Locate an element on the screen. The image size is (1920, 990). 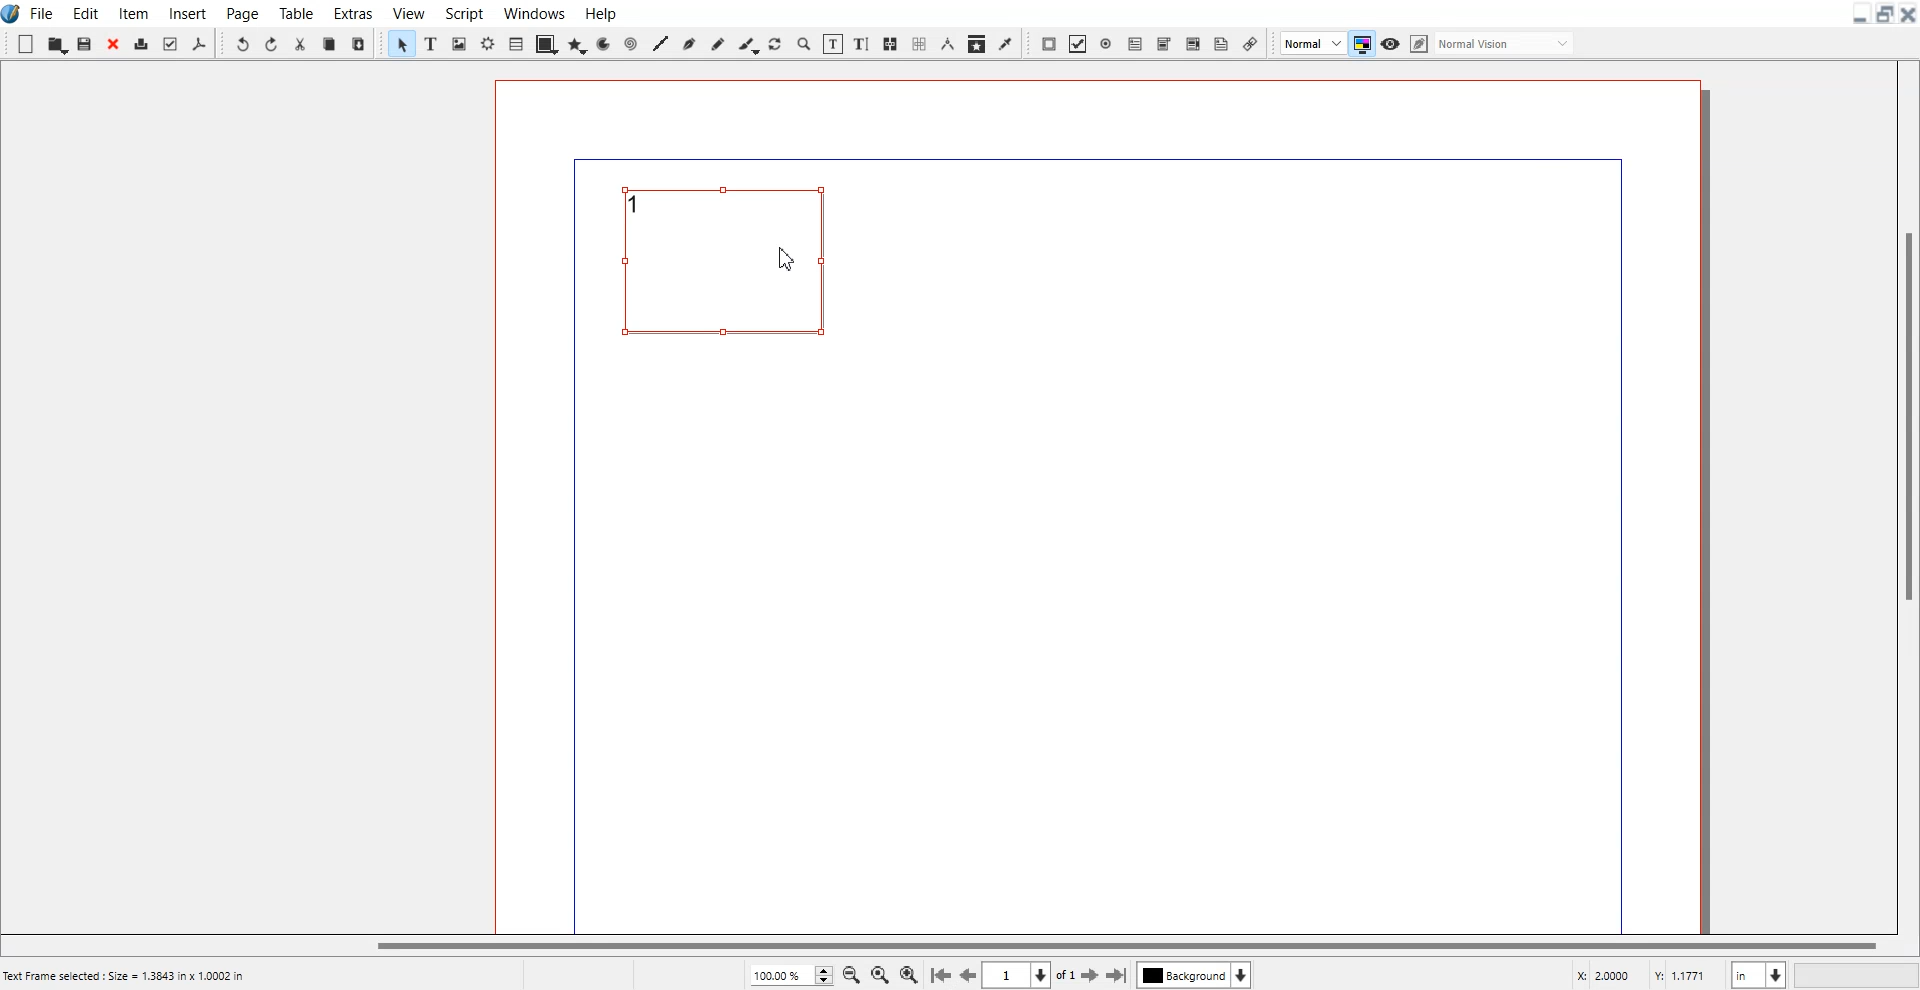
Text Annotation is located at coordinates (1221, 44).